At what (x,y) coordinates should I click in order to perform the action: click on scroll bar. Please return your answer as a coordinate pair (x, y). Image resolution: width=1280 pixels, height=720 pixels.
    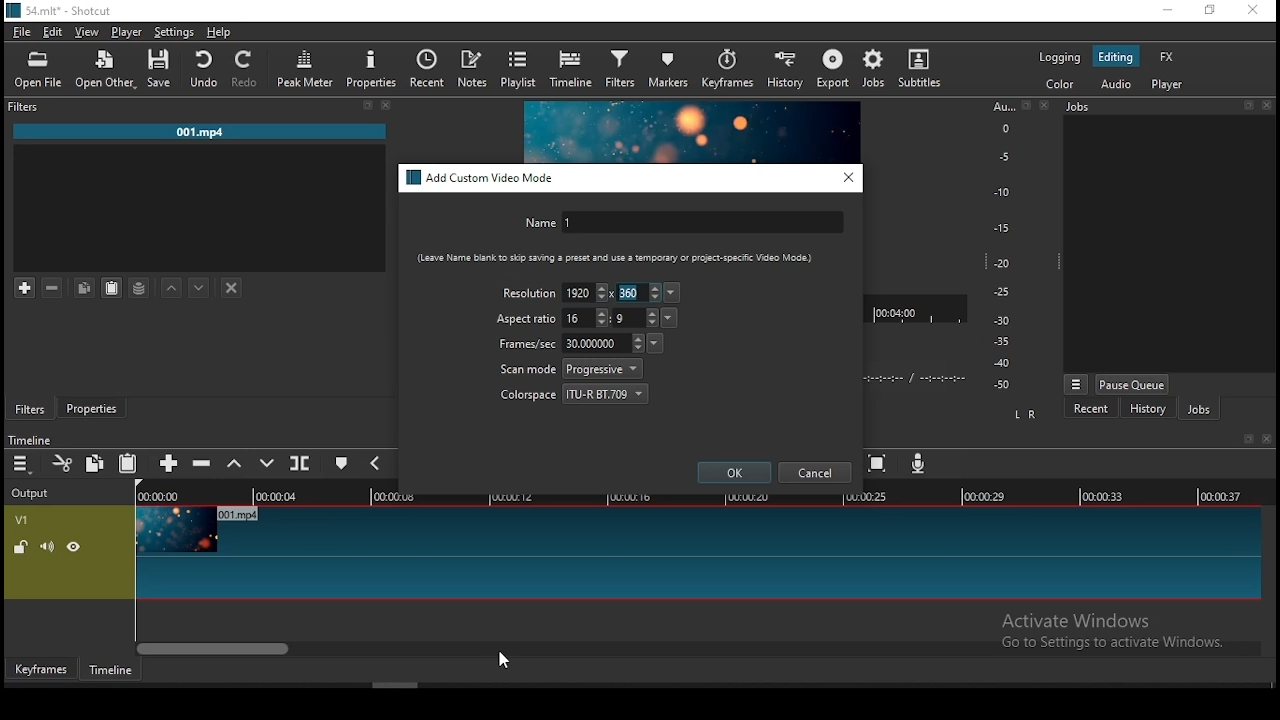
    Looking at the image, I should click on (699, 647).